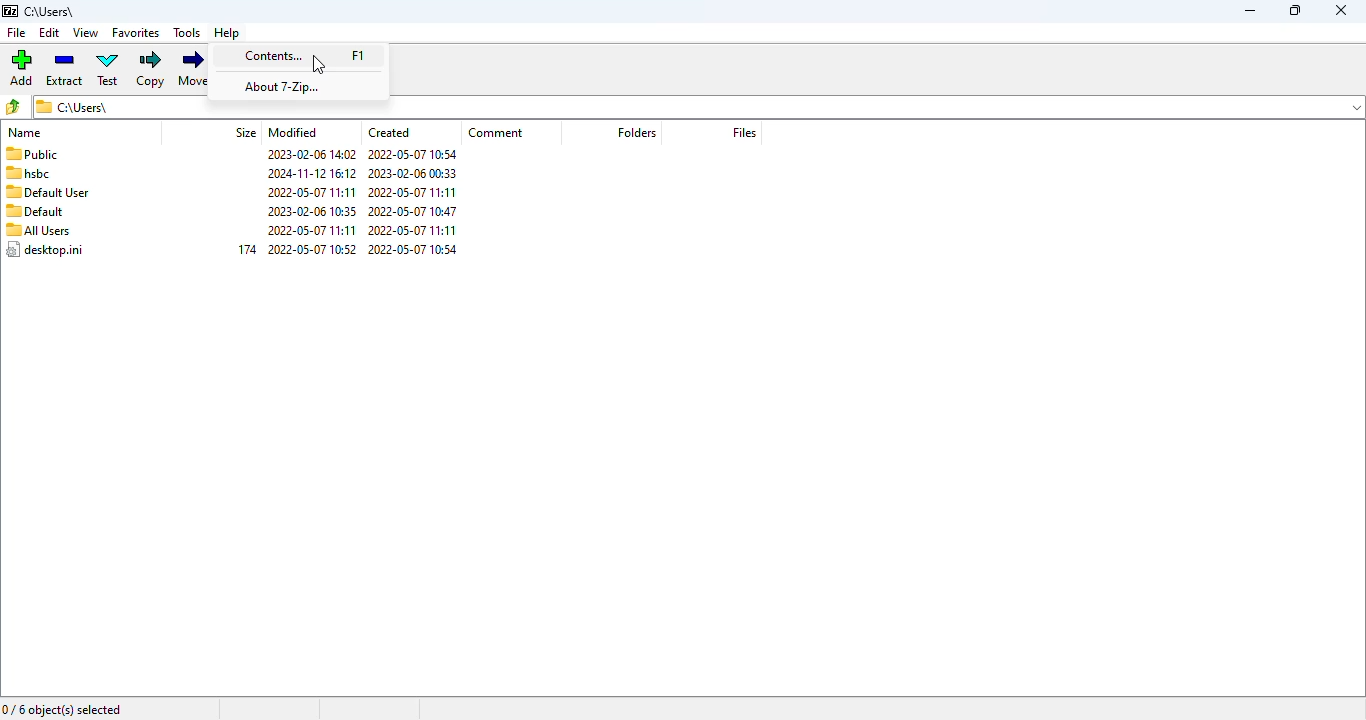  I want to click on edit, so click(49, 32).